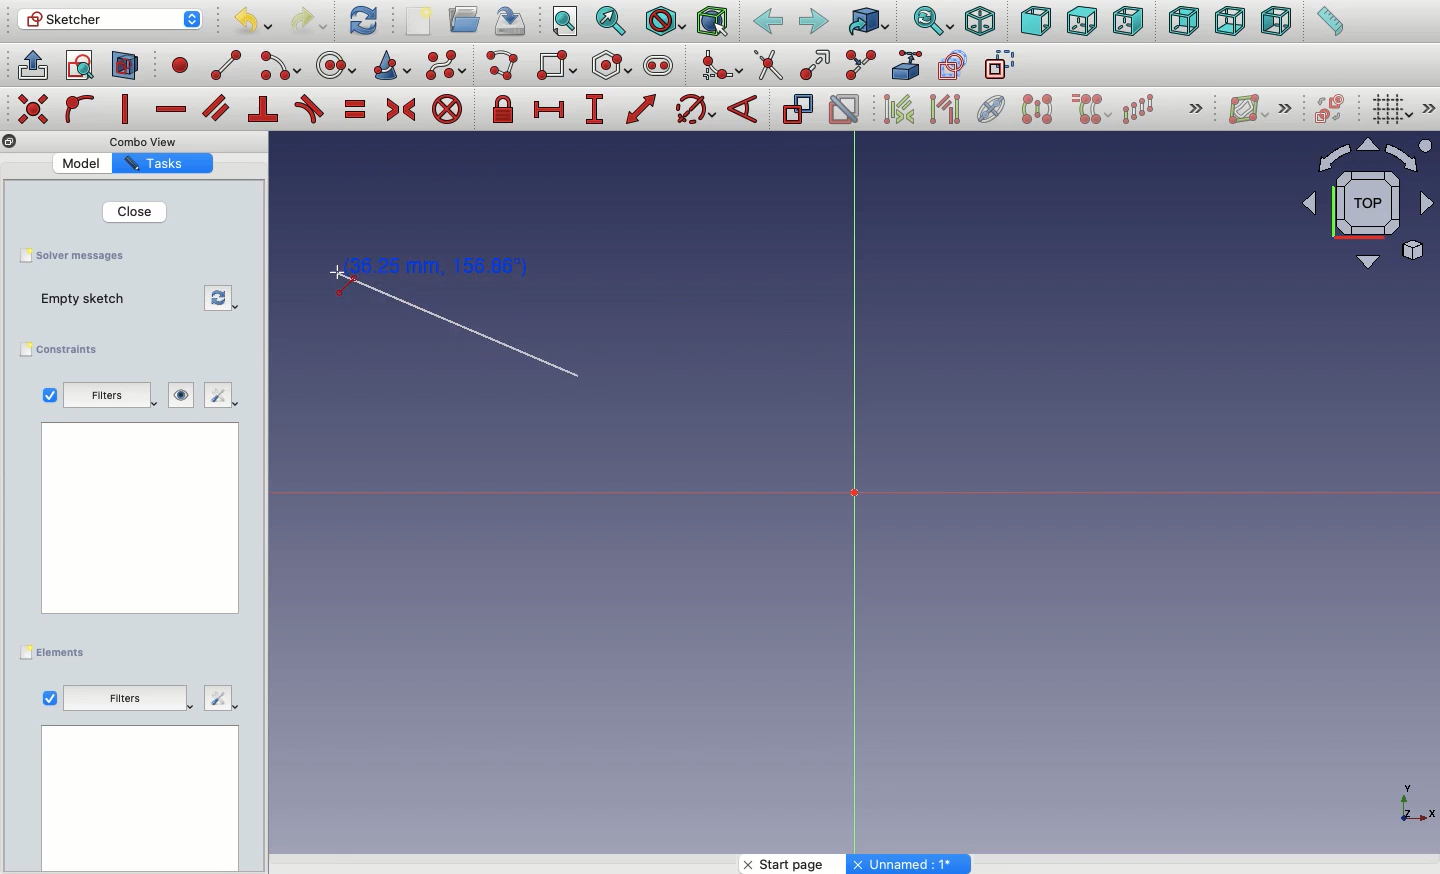 The image size is (1440, 874). I want to click on Right, so click(1129, 23).